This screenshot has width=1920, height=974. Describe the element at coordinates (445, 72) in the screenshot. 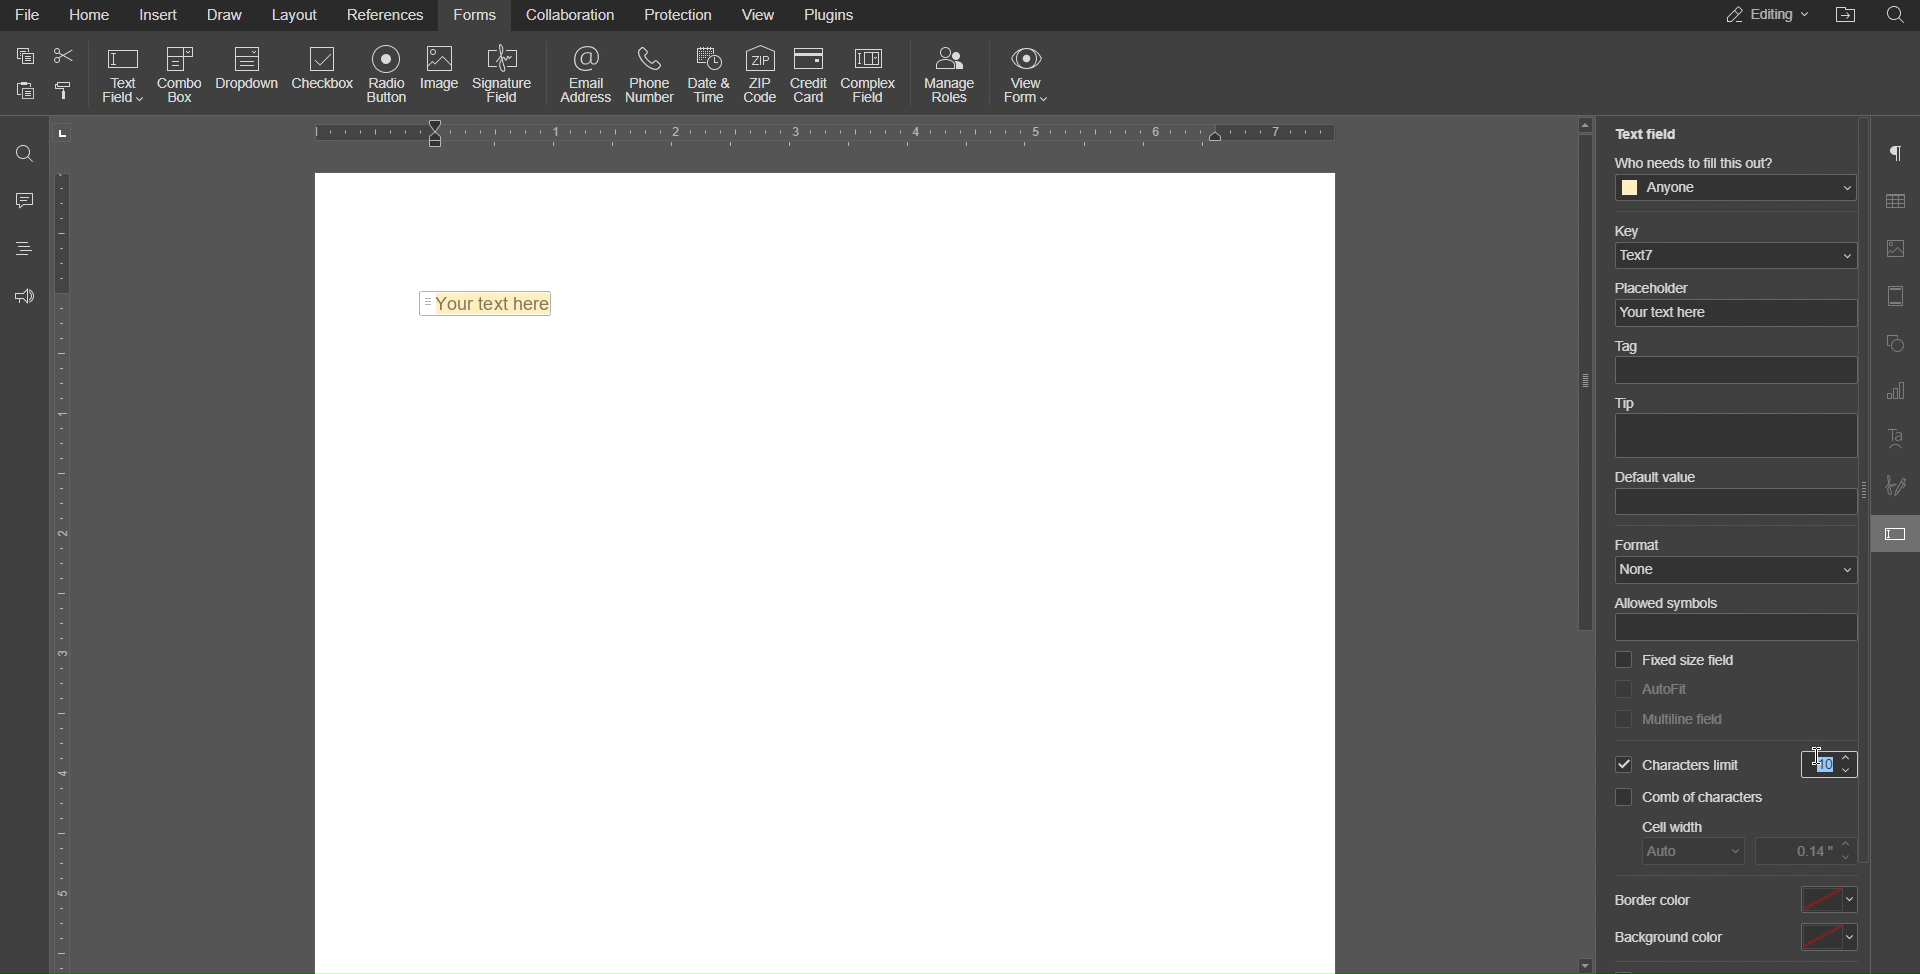

I see `Image` at that location.